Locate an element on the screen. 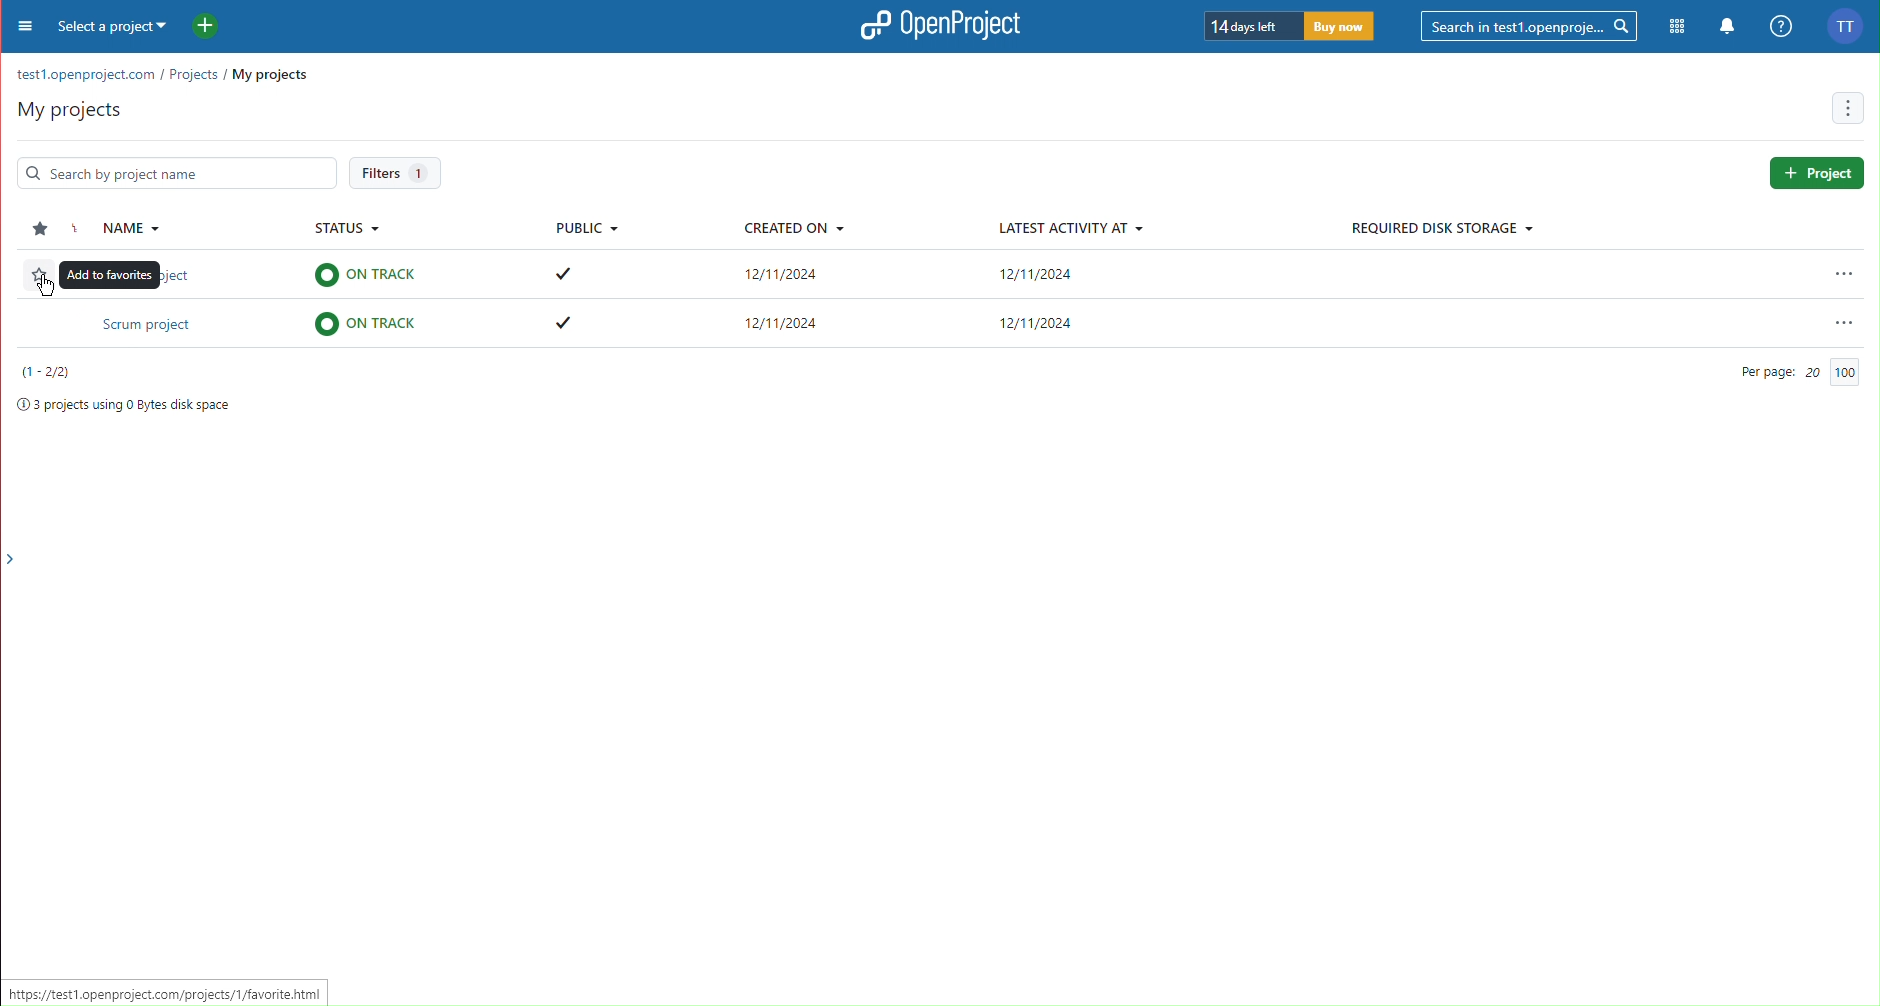  File location is located at coordinates (161, 76).